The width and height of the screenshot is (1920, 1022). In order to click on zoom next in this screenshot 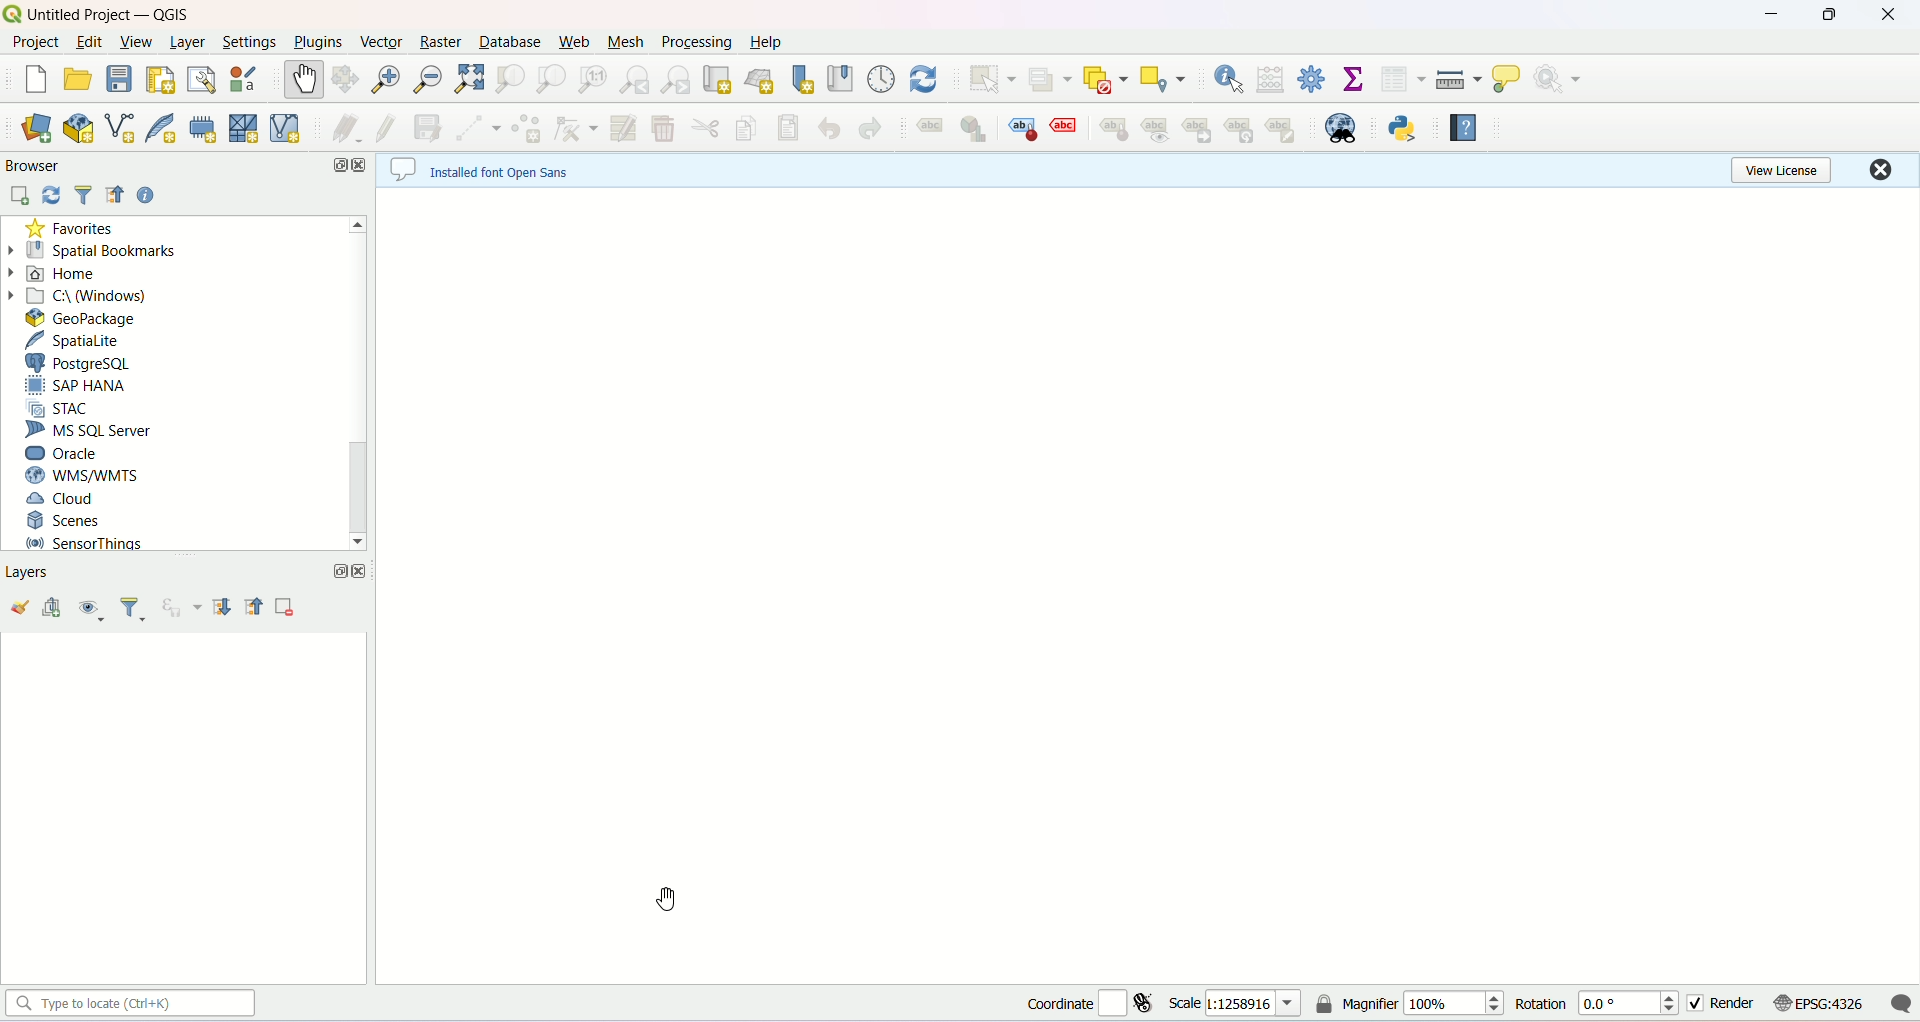, I will do `click(676, 78)`.